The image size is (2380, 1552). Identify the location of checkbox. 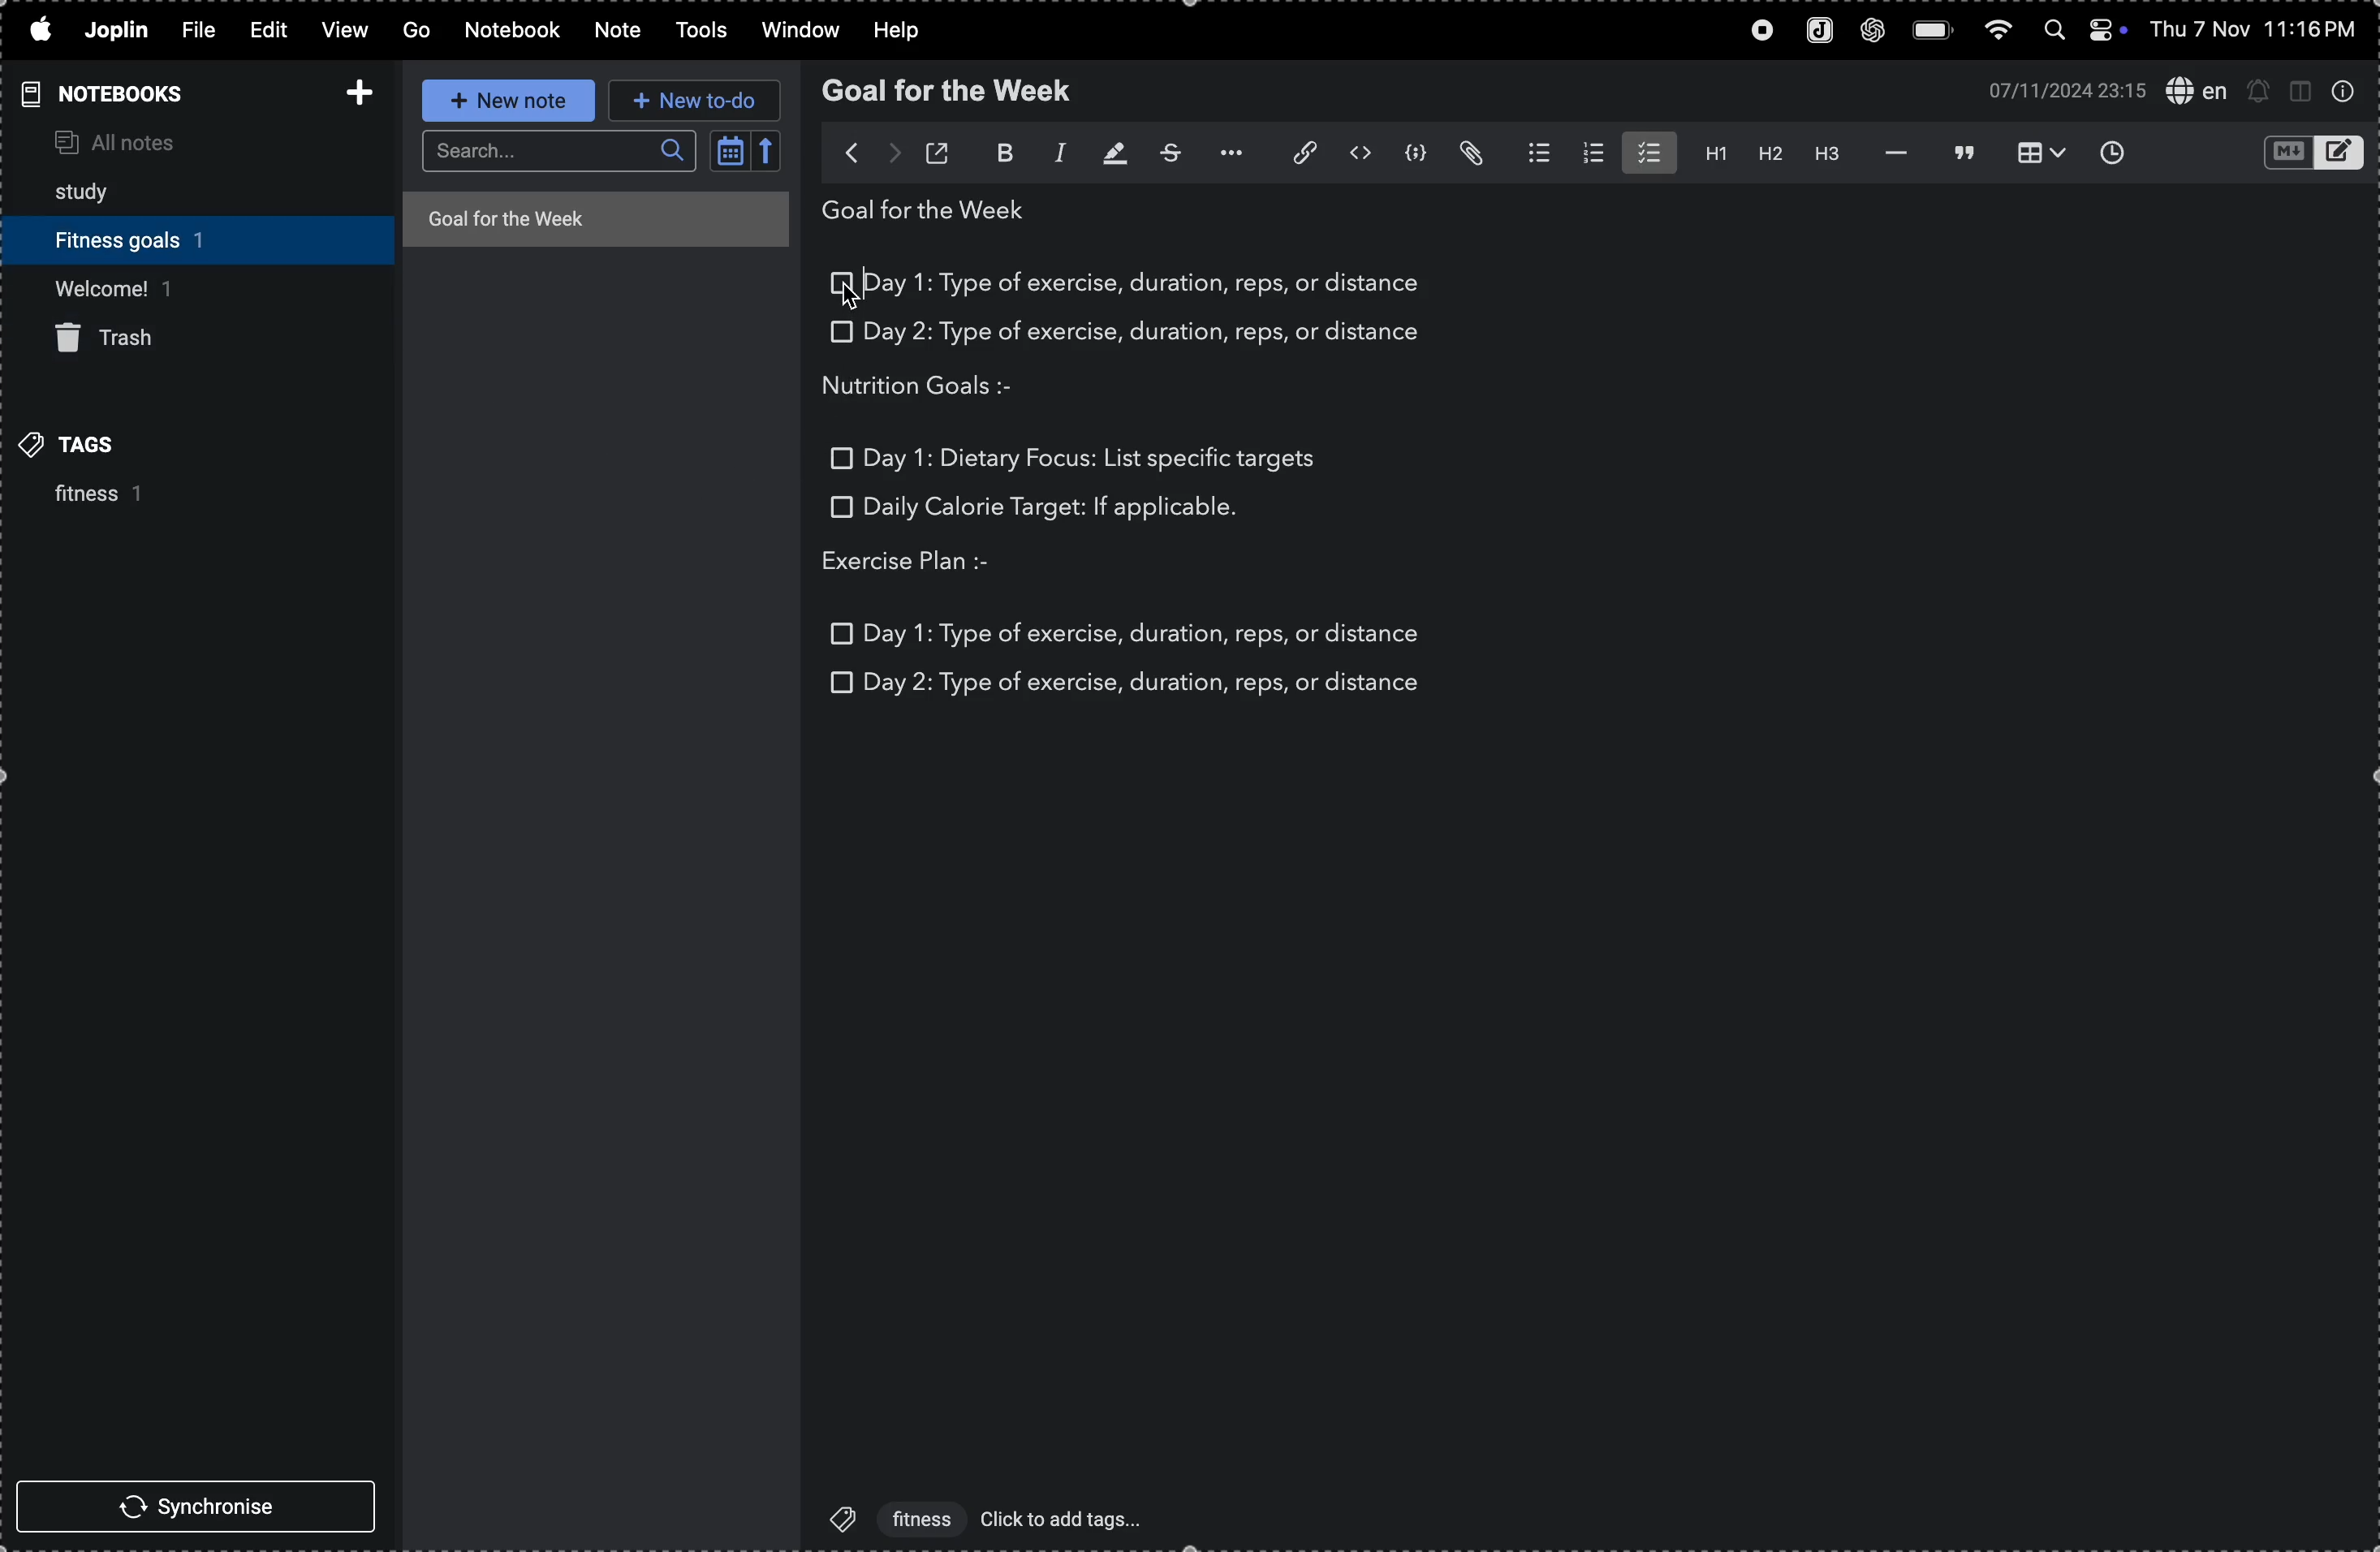
(844, 633).